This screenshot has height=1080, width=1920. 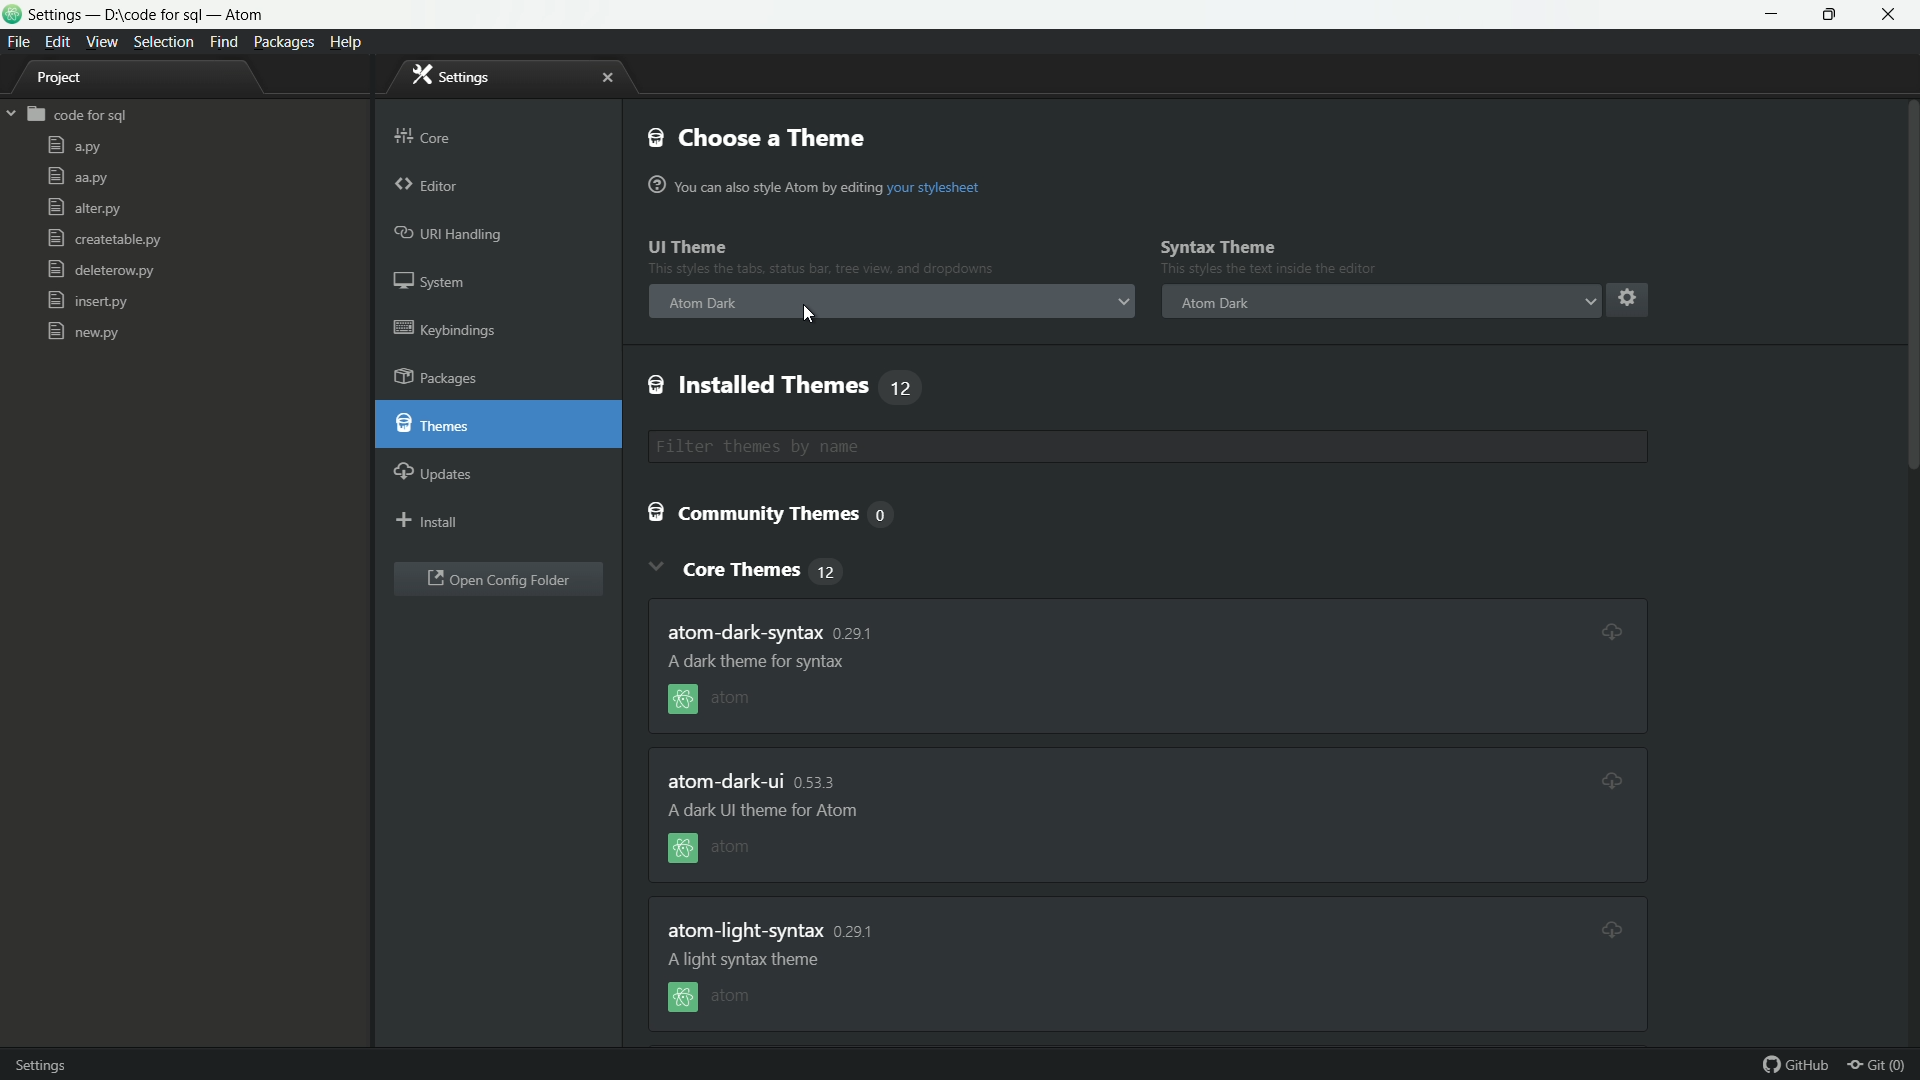 I want to click on view menu, so click(x=103, y=42).